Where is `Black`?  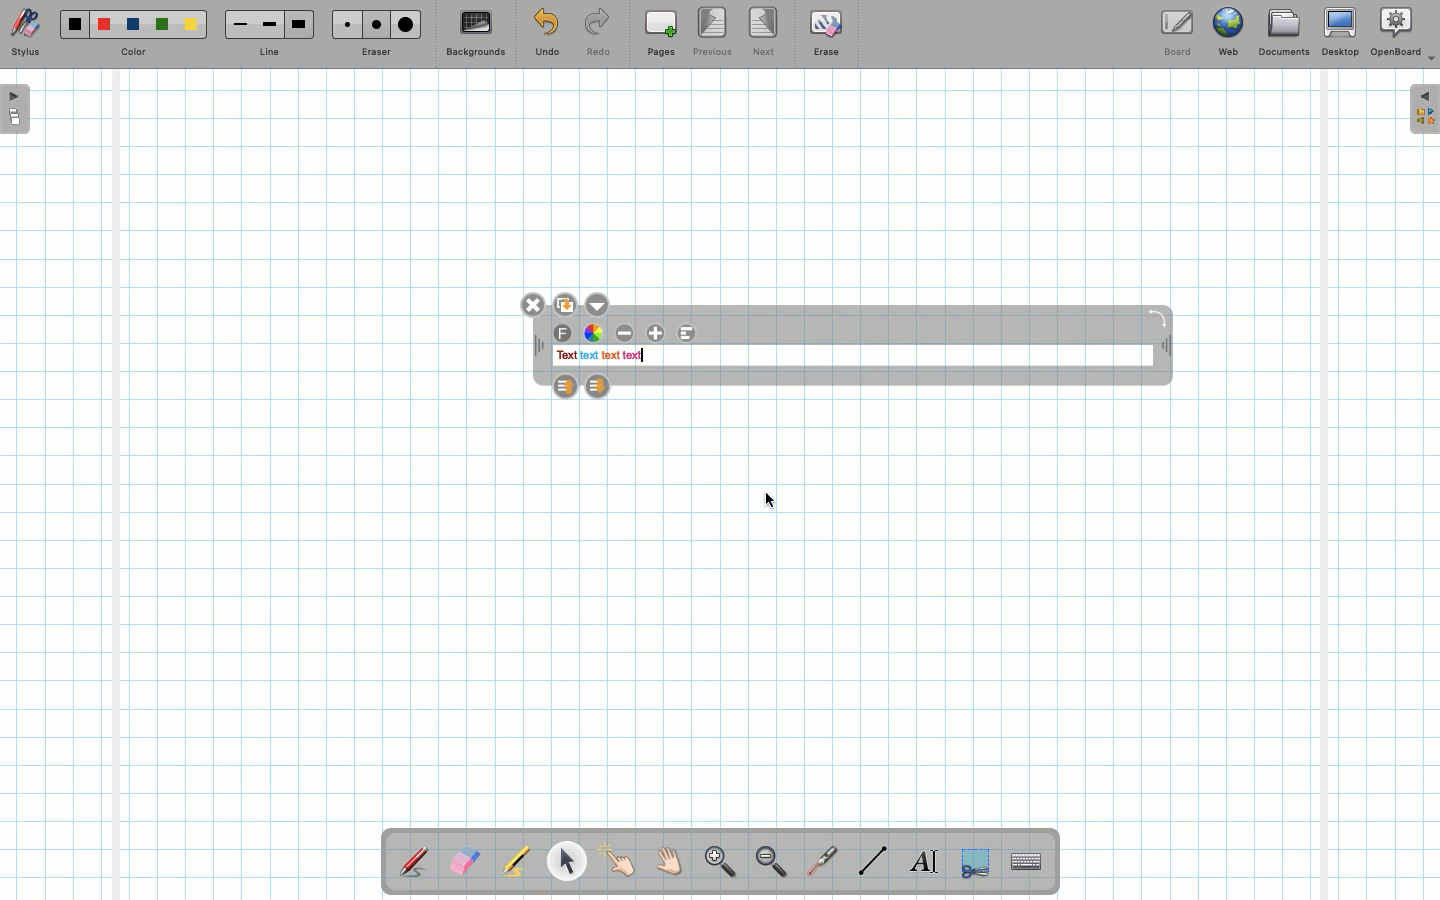 Black is located at coordinates (73, 24).